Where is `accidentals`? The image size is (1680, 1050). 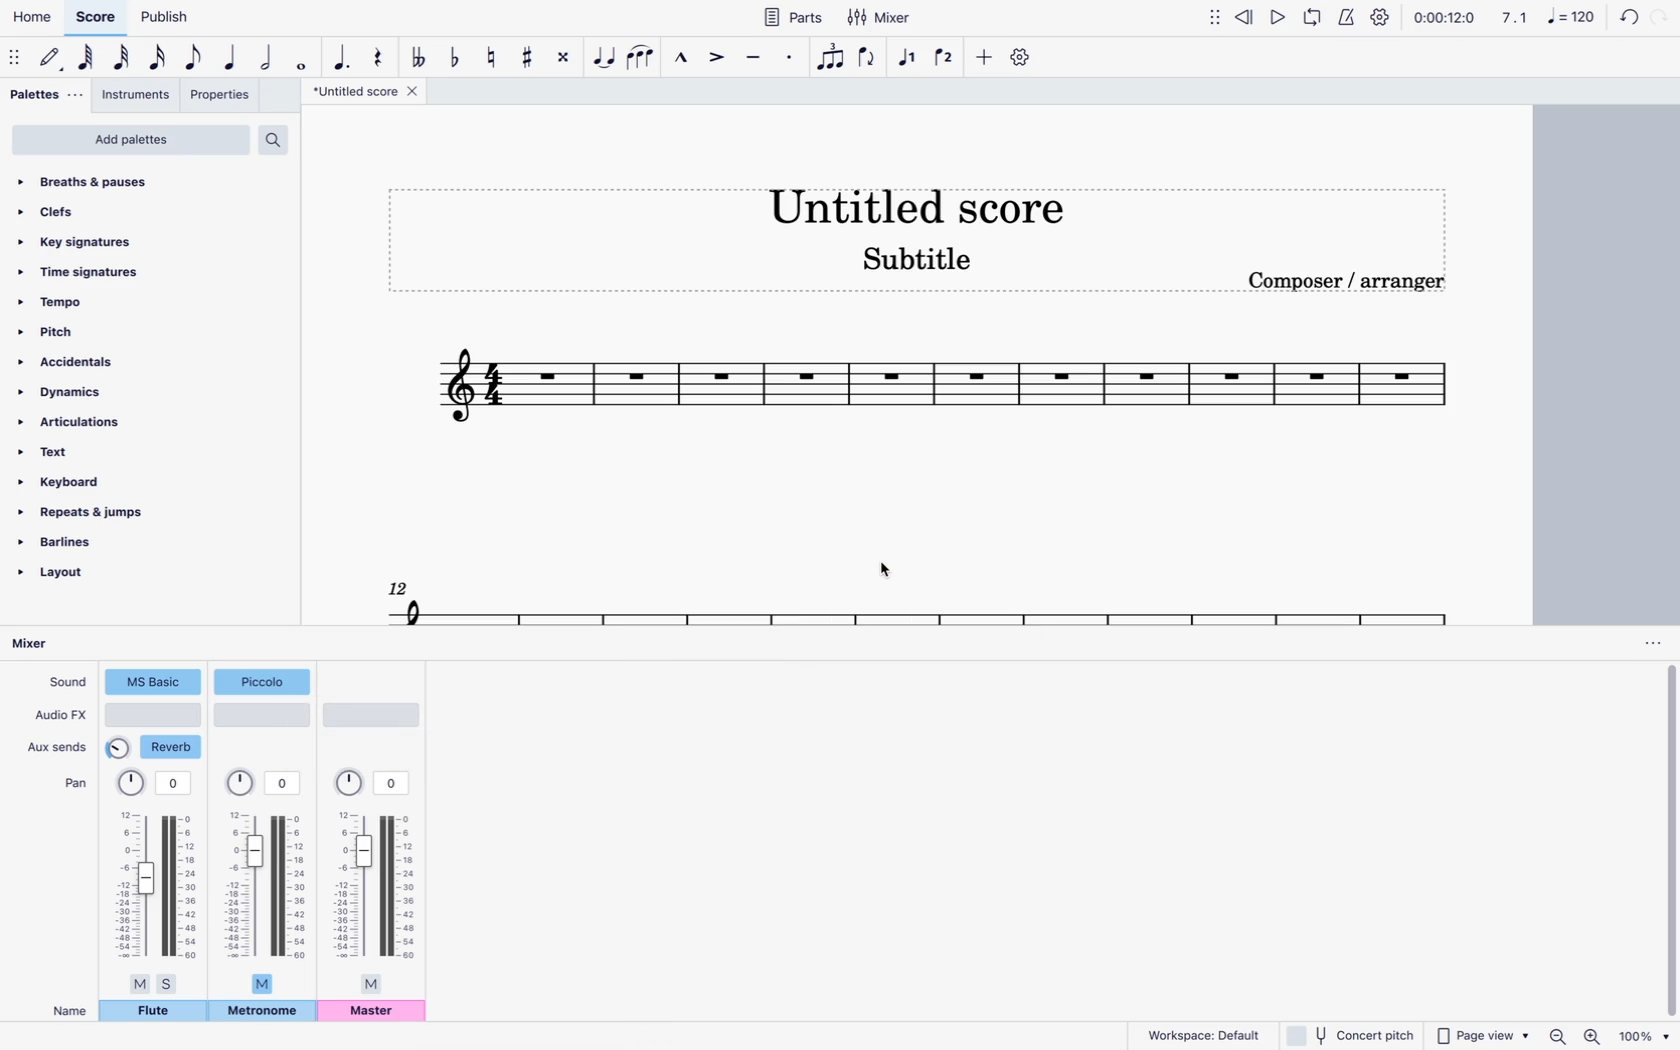 accidentals is located at coordinates (110, 361).